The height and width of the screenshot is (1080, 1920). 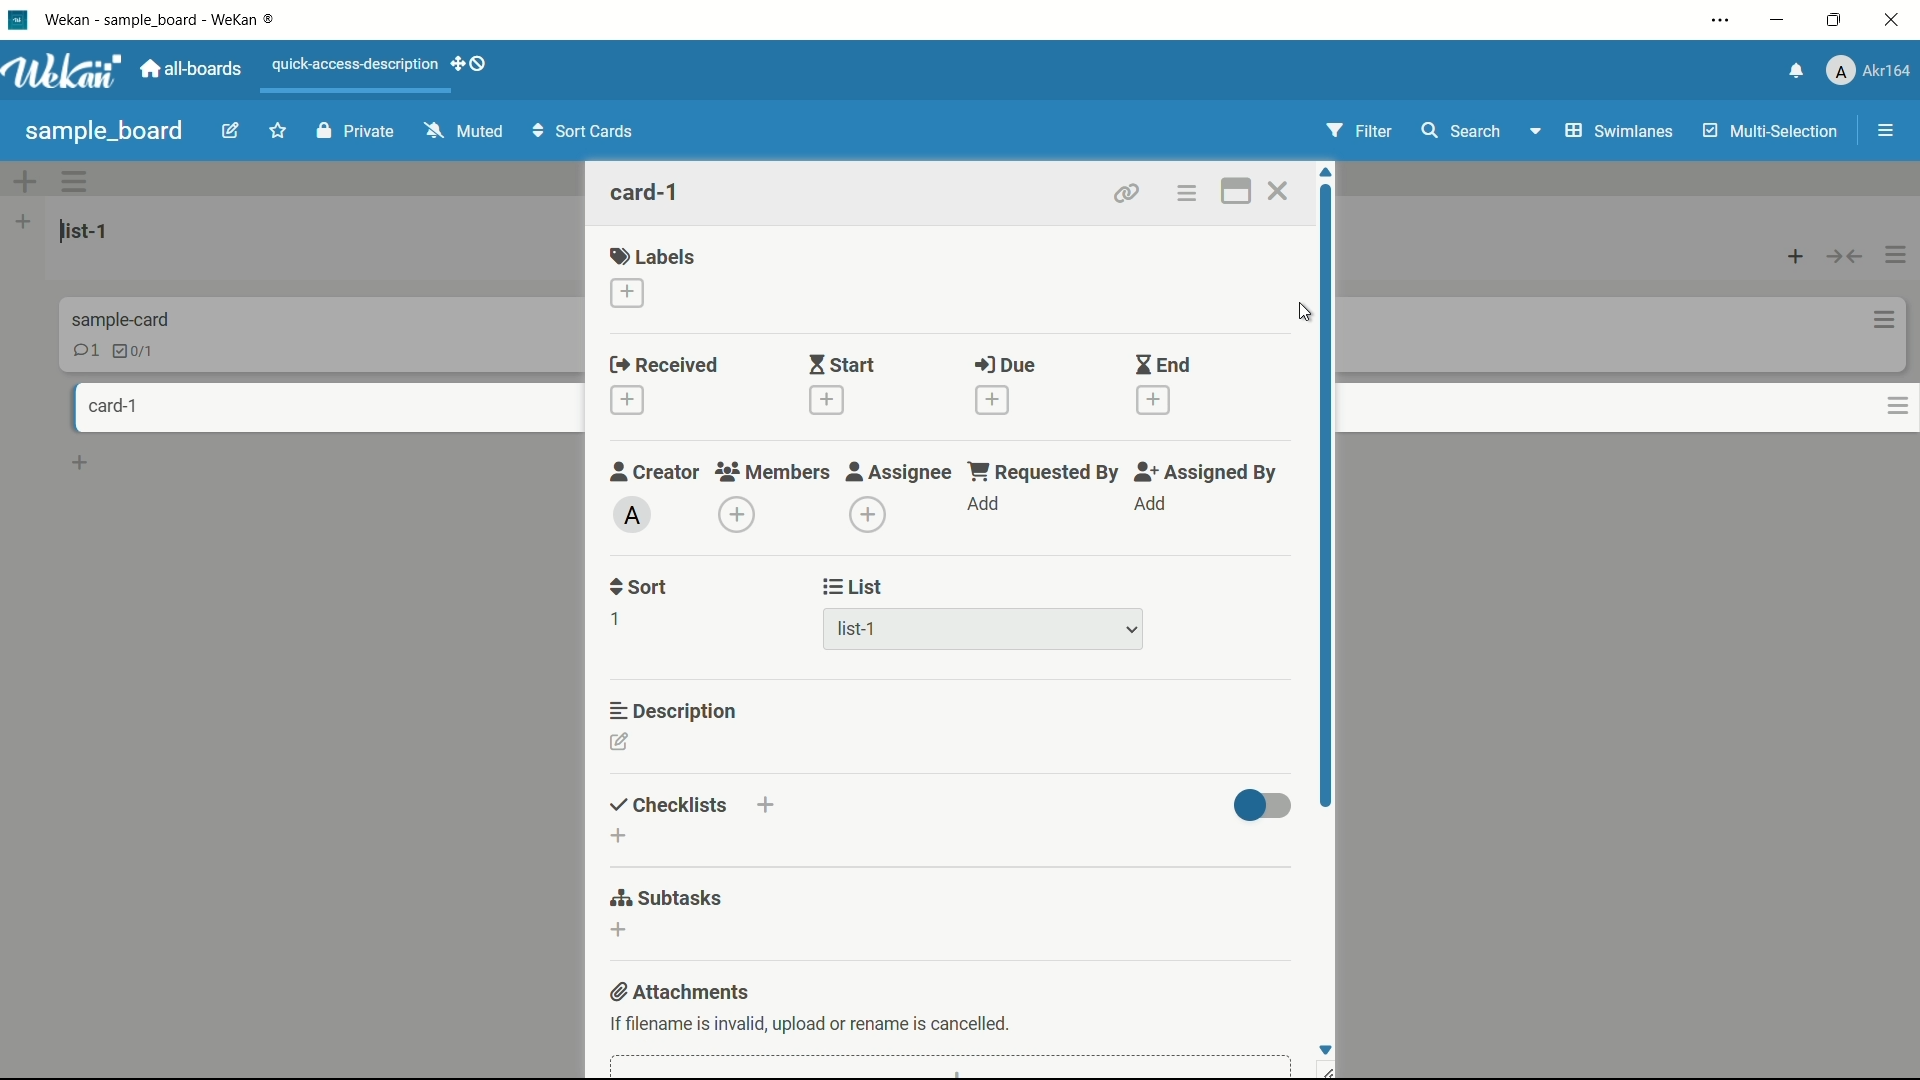 What do you see at coordinates (901, 469) in the screenshot?
I see `assignee` at bounding box center [901, 469].